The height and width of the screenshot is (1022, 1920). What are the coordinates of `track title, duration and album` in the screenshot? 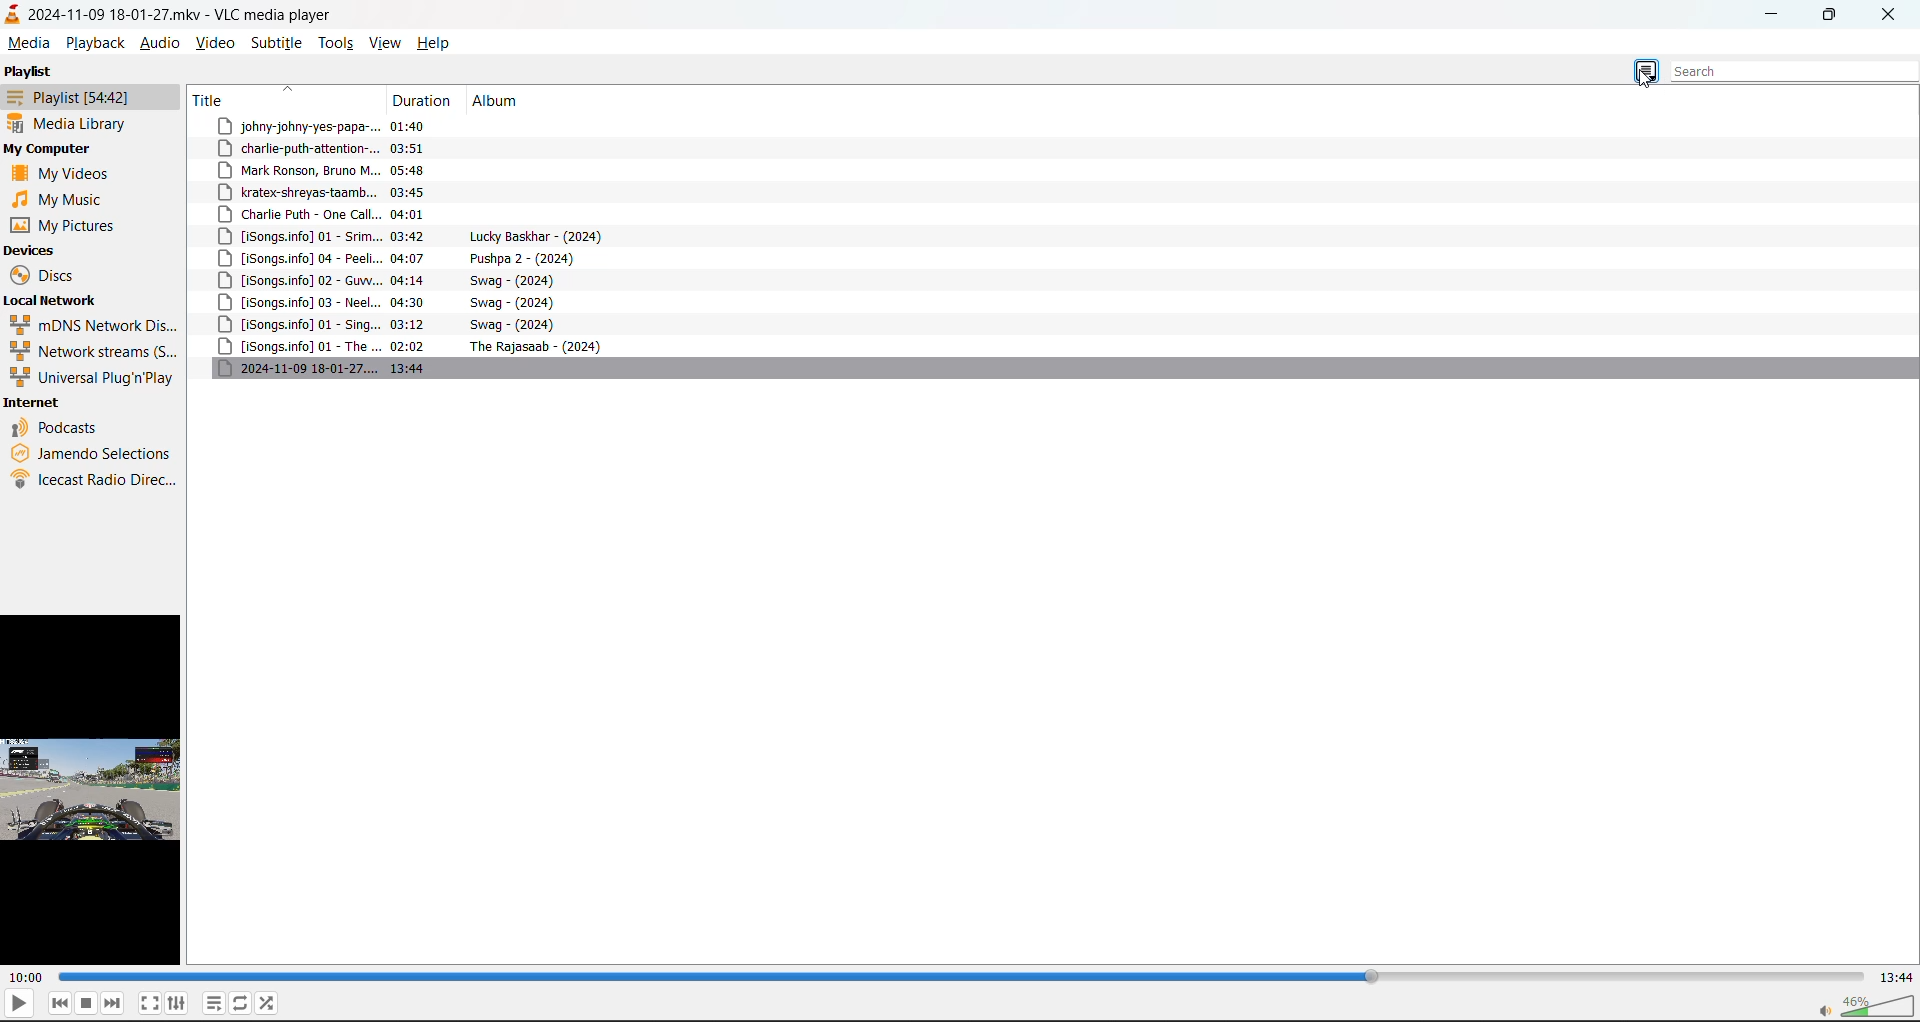 It's located at (397, 304).